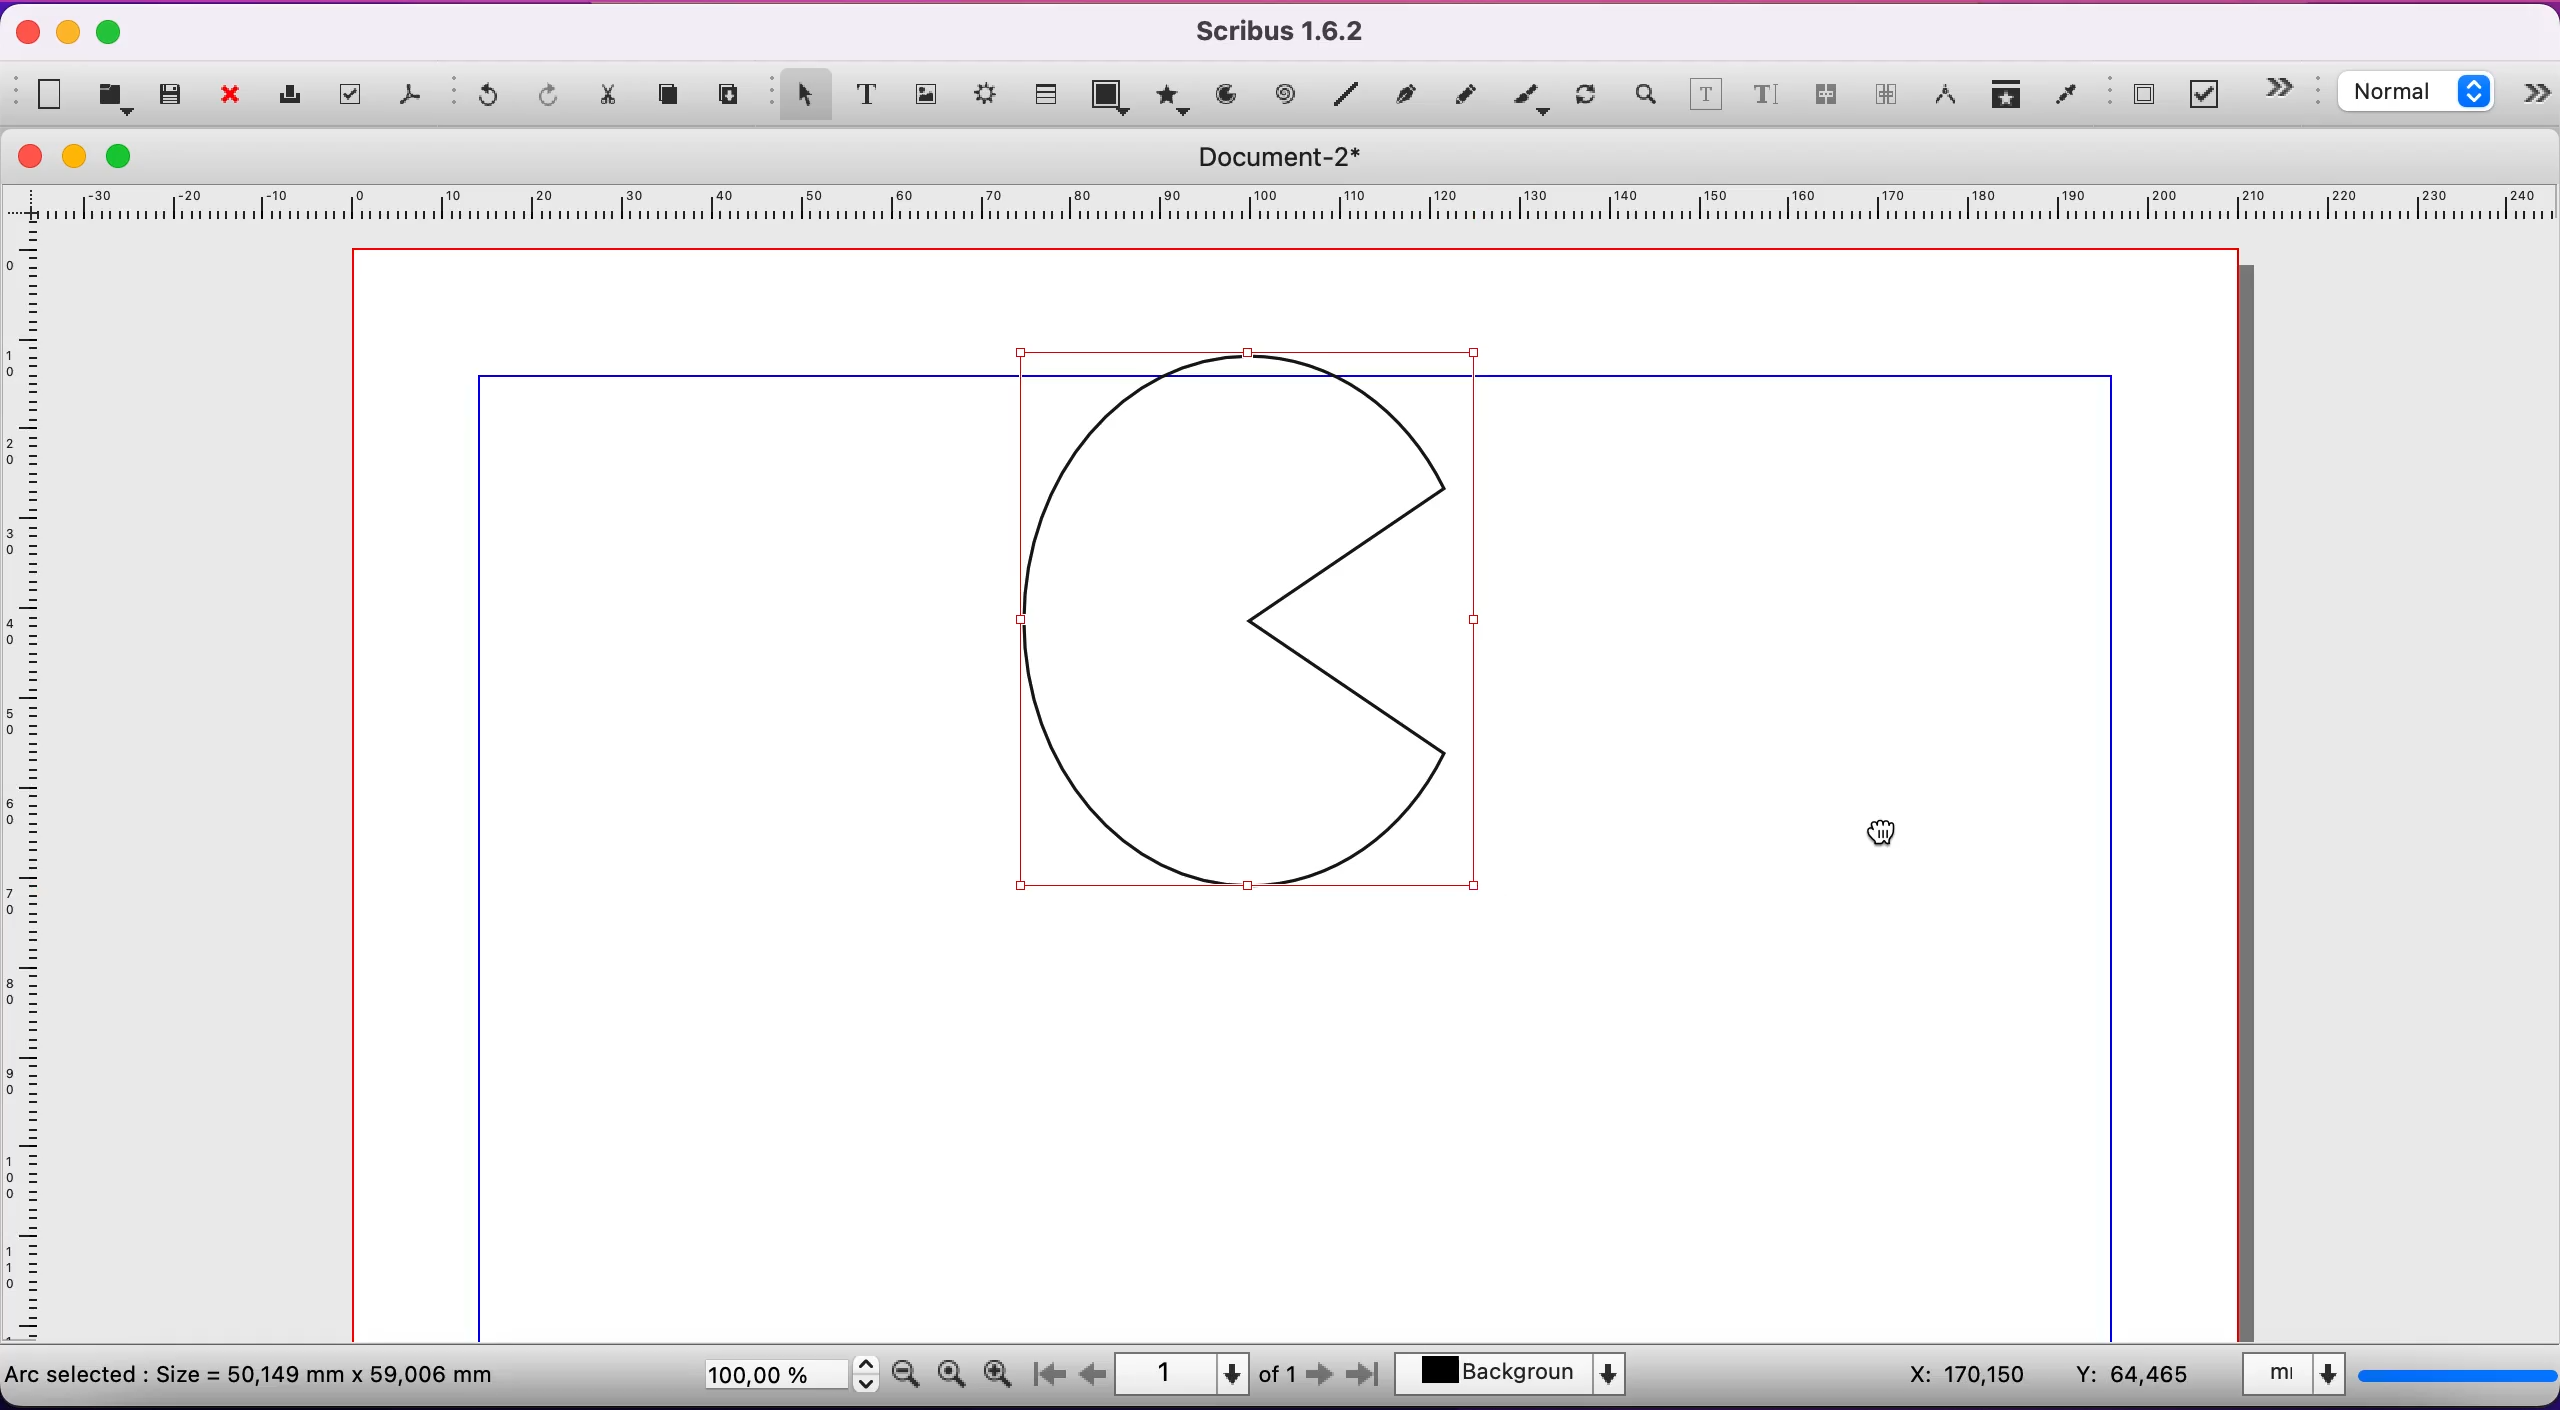 This screenshot has height=1410, width=2560. I want to click on title, so click(1293, 157).